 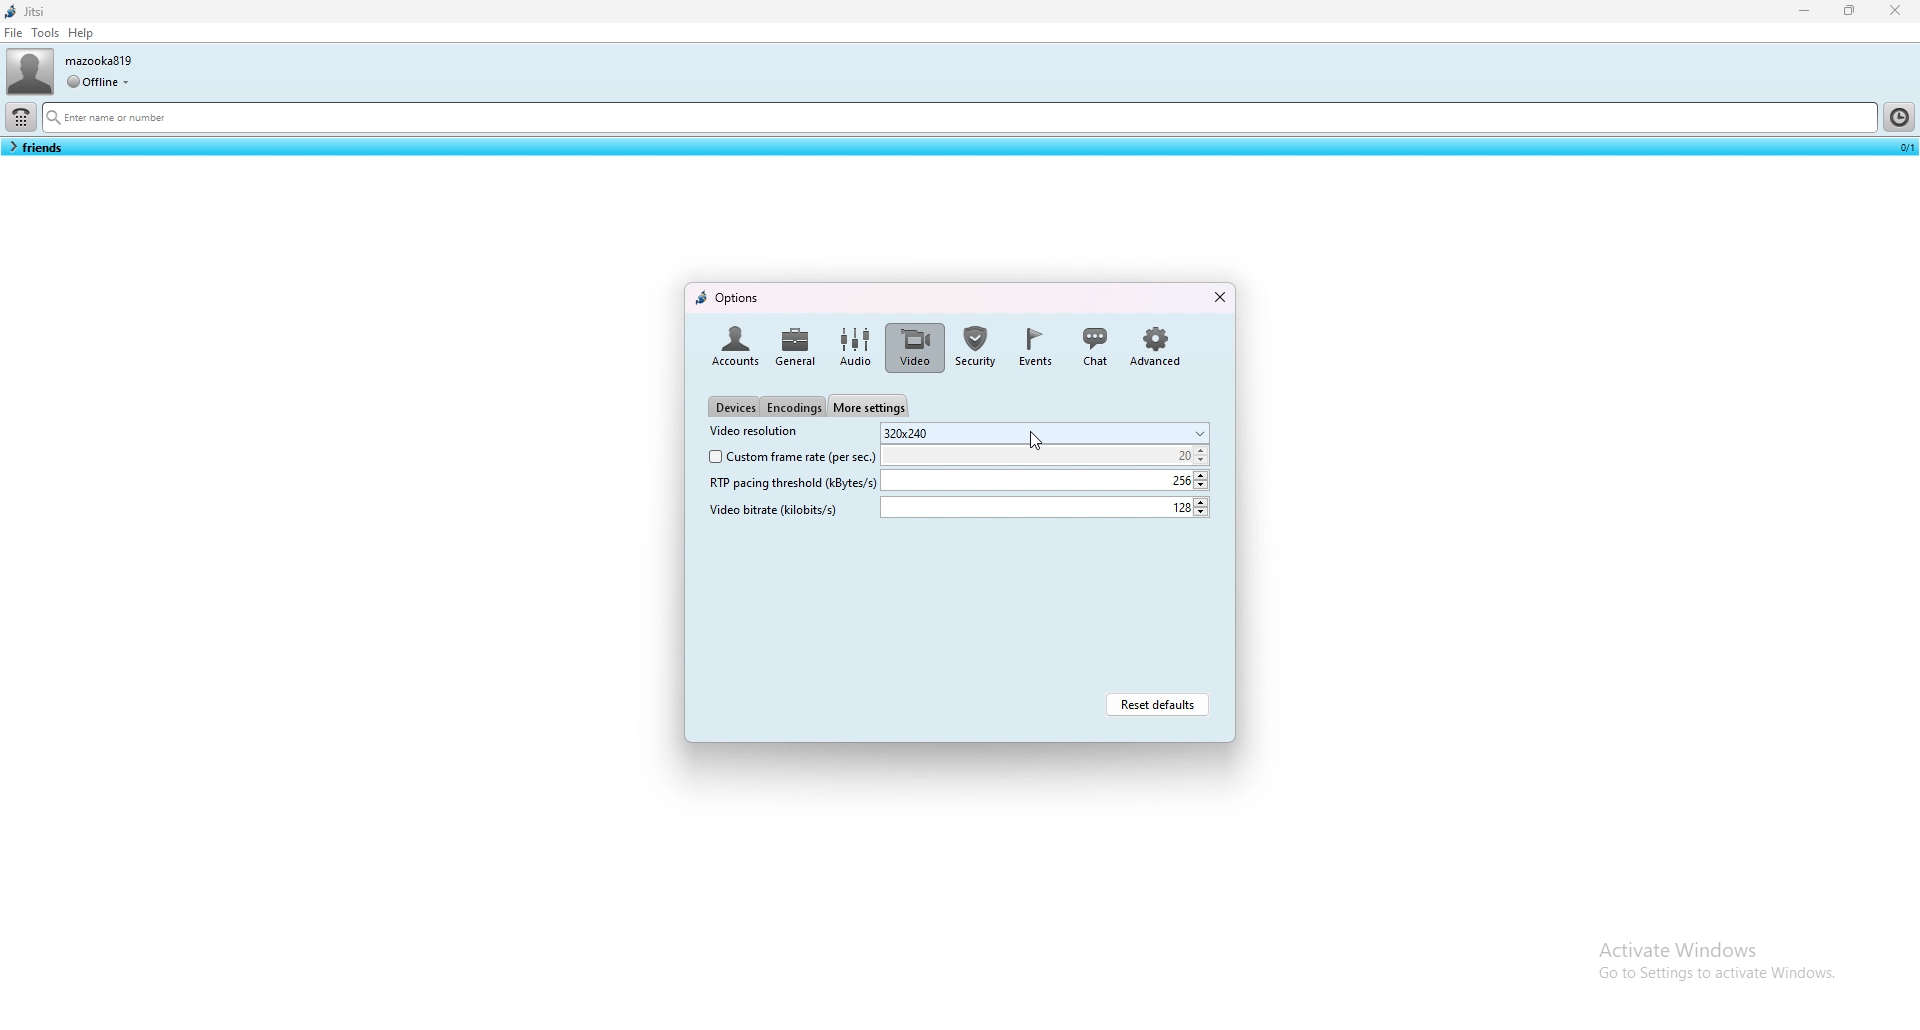 I want to click on tools, so click(x=45, y=32).